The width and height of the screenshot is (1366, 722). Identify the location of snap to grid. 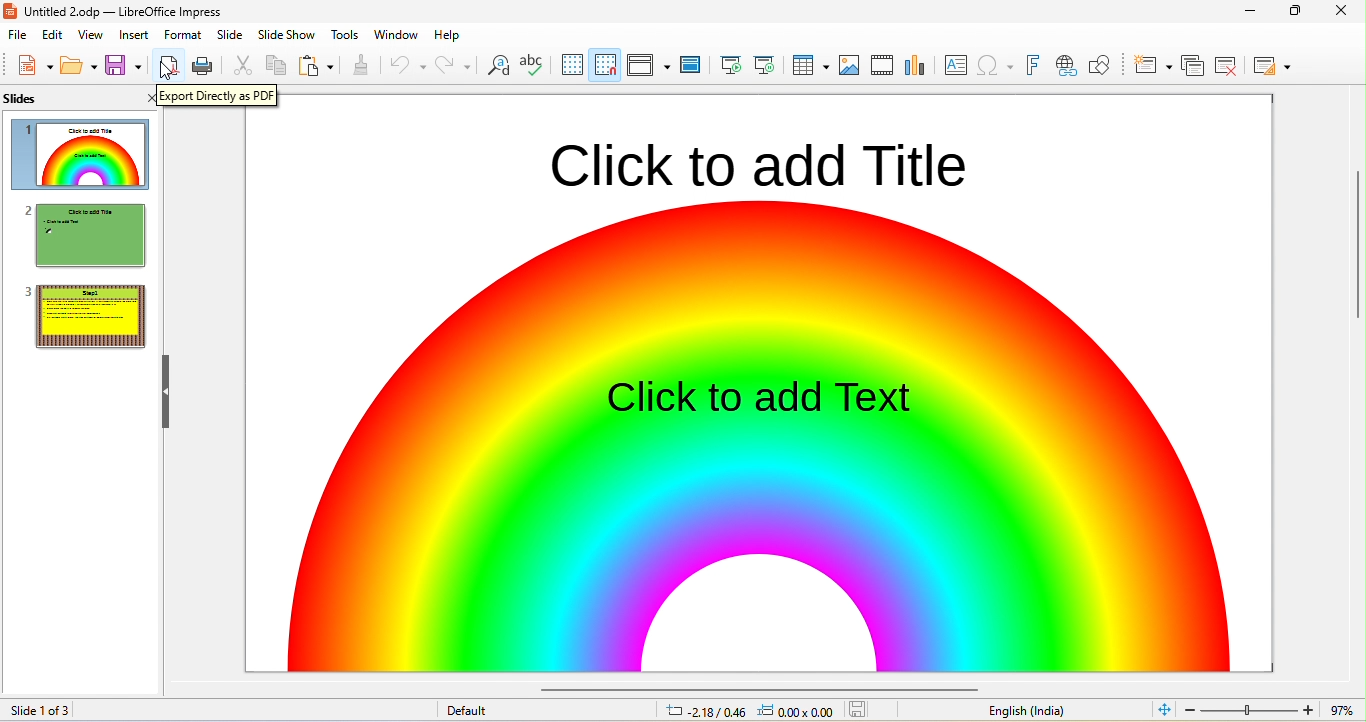
(604, 67).